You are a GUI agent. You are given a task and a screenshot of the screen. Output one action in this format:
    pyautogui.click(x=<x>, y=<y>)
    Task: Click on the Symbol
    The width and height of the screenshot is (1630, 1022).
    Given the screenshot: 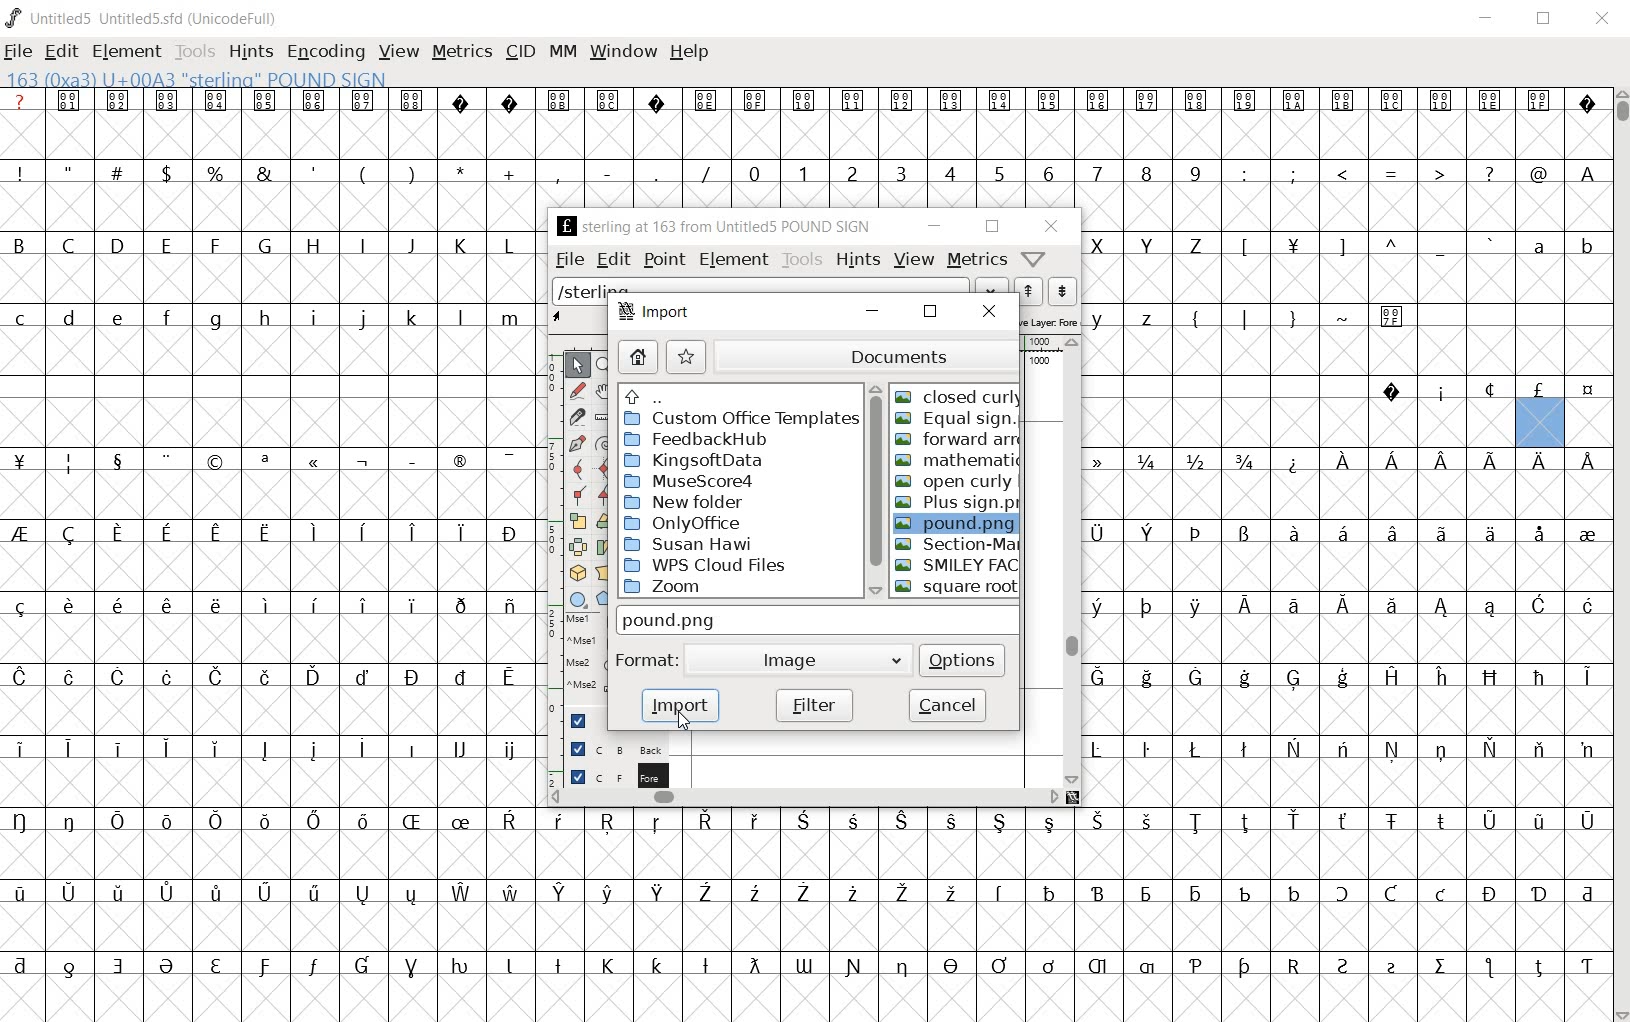 What is the action you would take?
    pyautogui.click(x=1343, y=679)
    